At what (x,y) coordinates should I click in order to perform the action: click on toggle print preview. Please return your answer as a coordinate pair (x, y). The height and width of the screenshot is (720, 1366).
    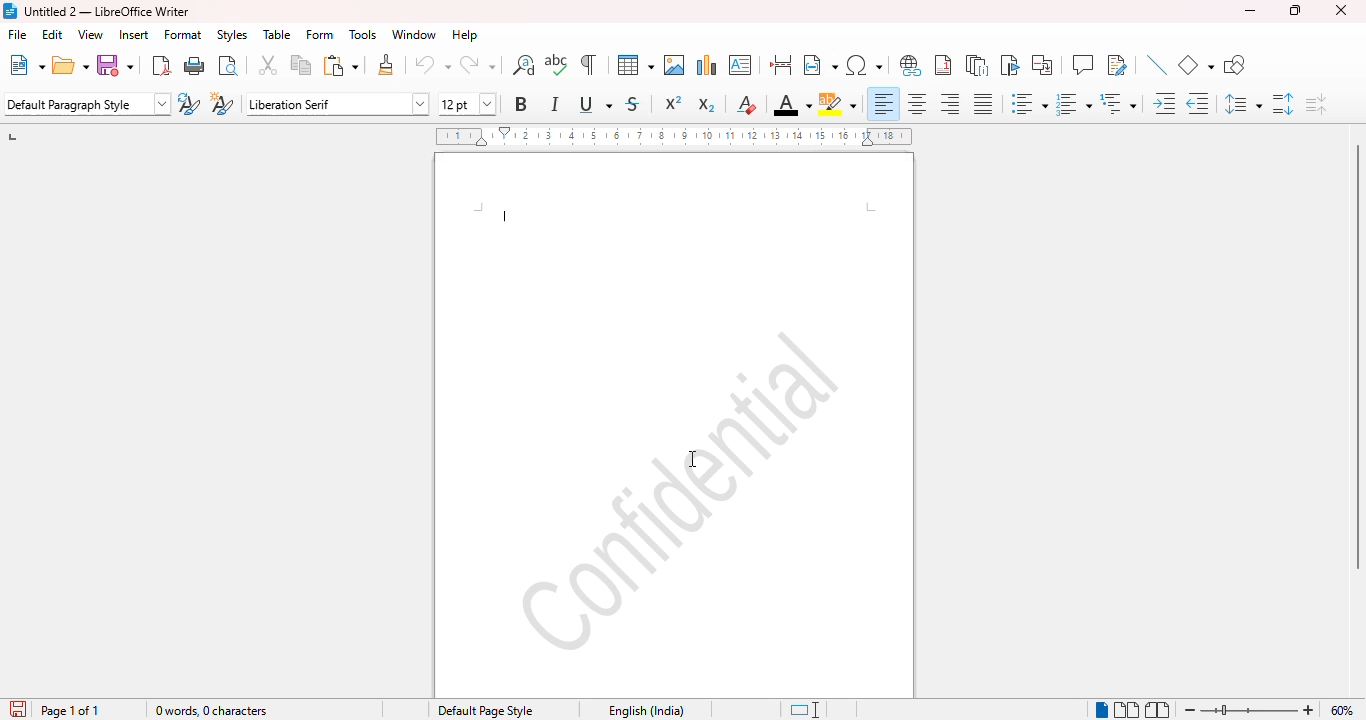
    Looking at the image, I should click on (228, 65).